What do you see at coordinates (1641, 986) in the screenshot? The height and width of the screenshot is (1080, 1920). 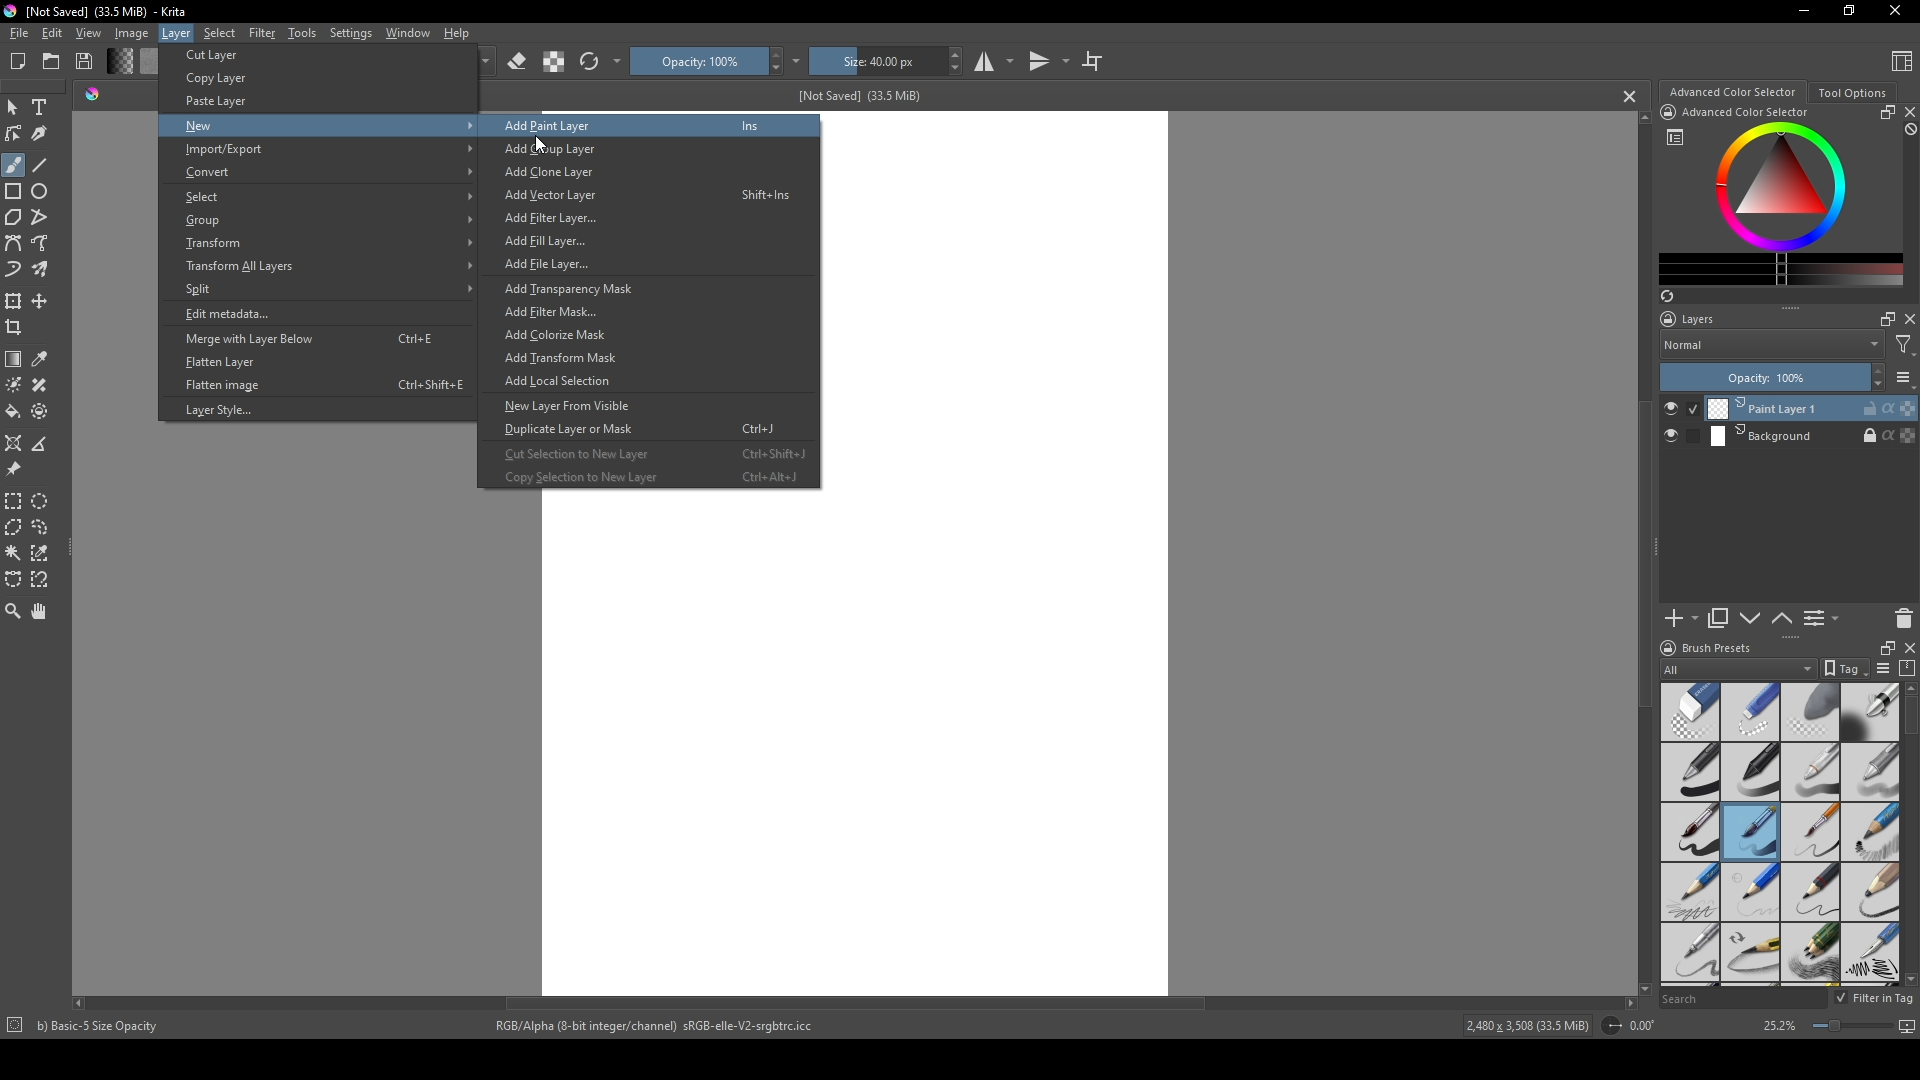 I see `scroll down` at bounding box center [1641, 986].